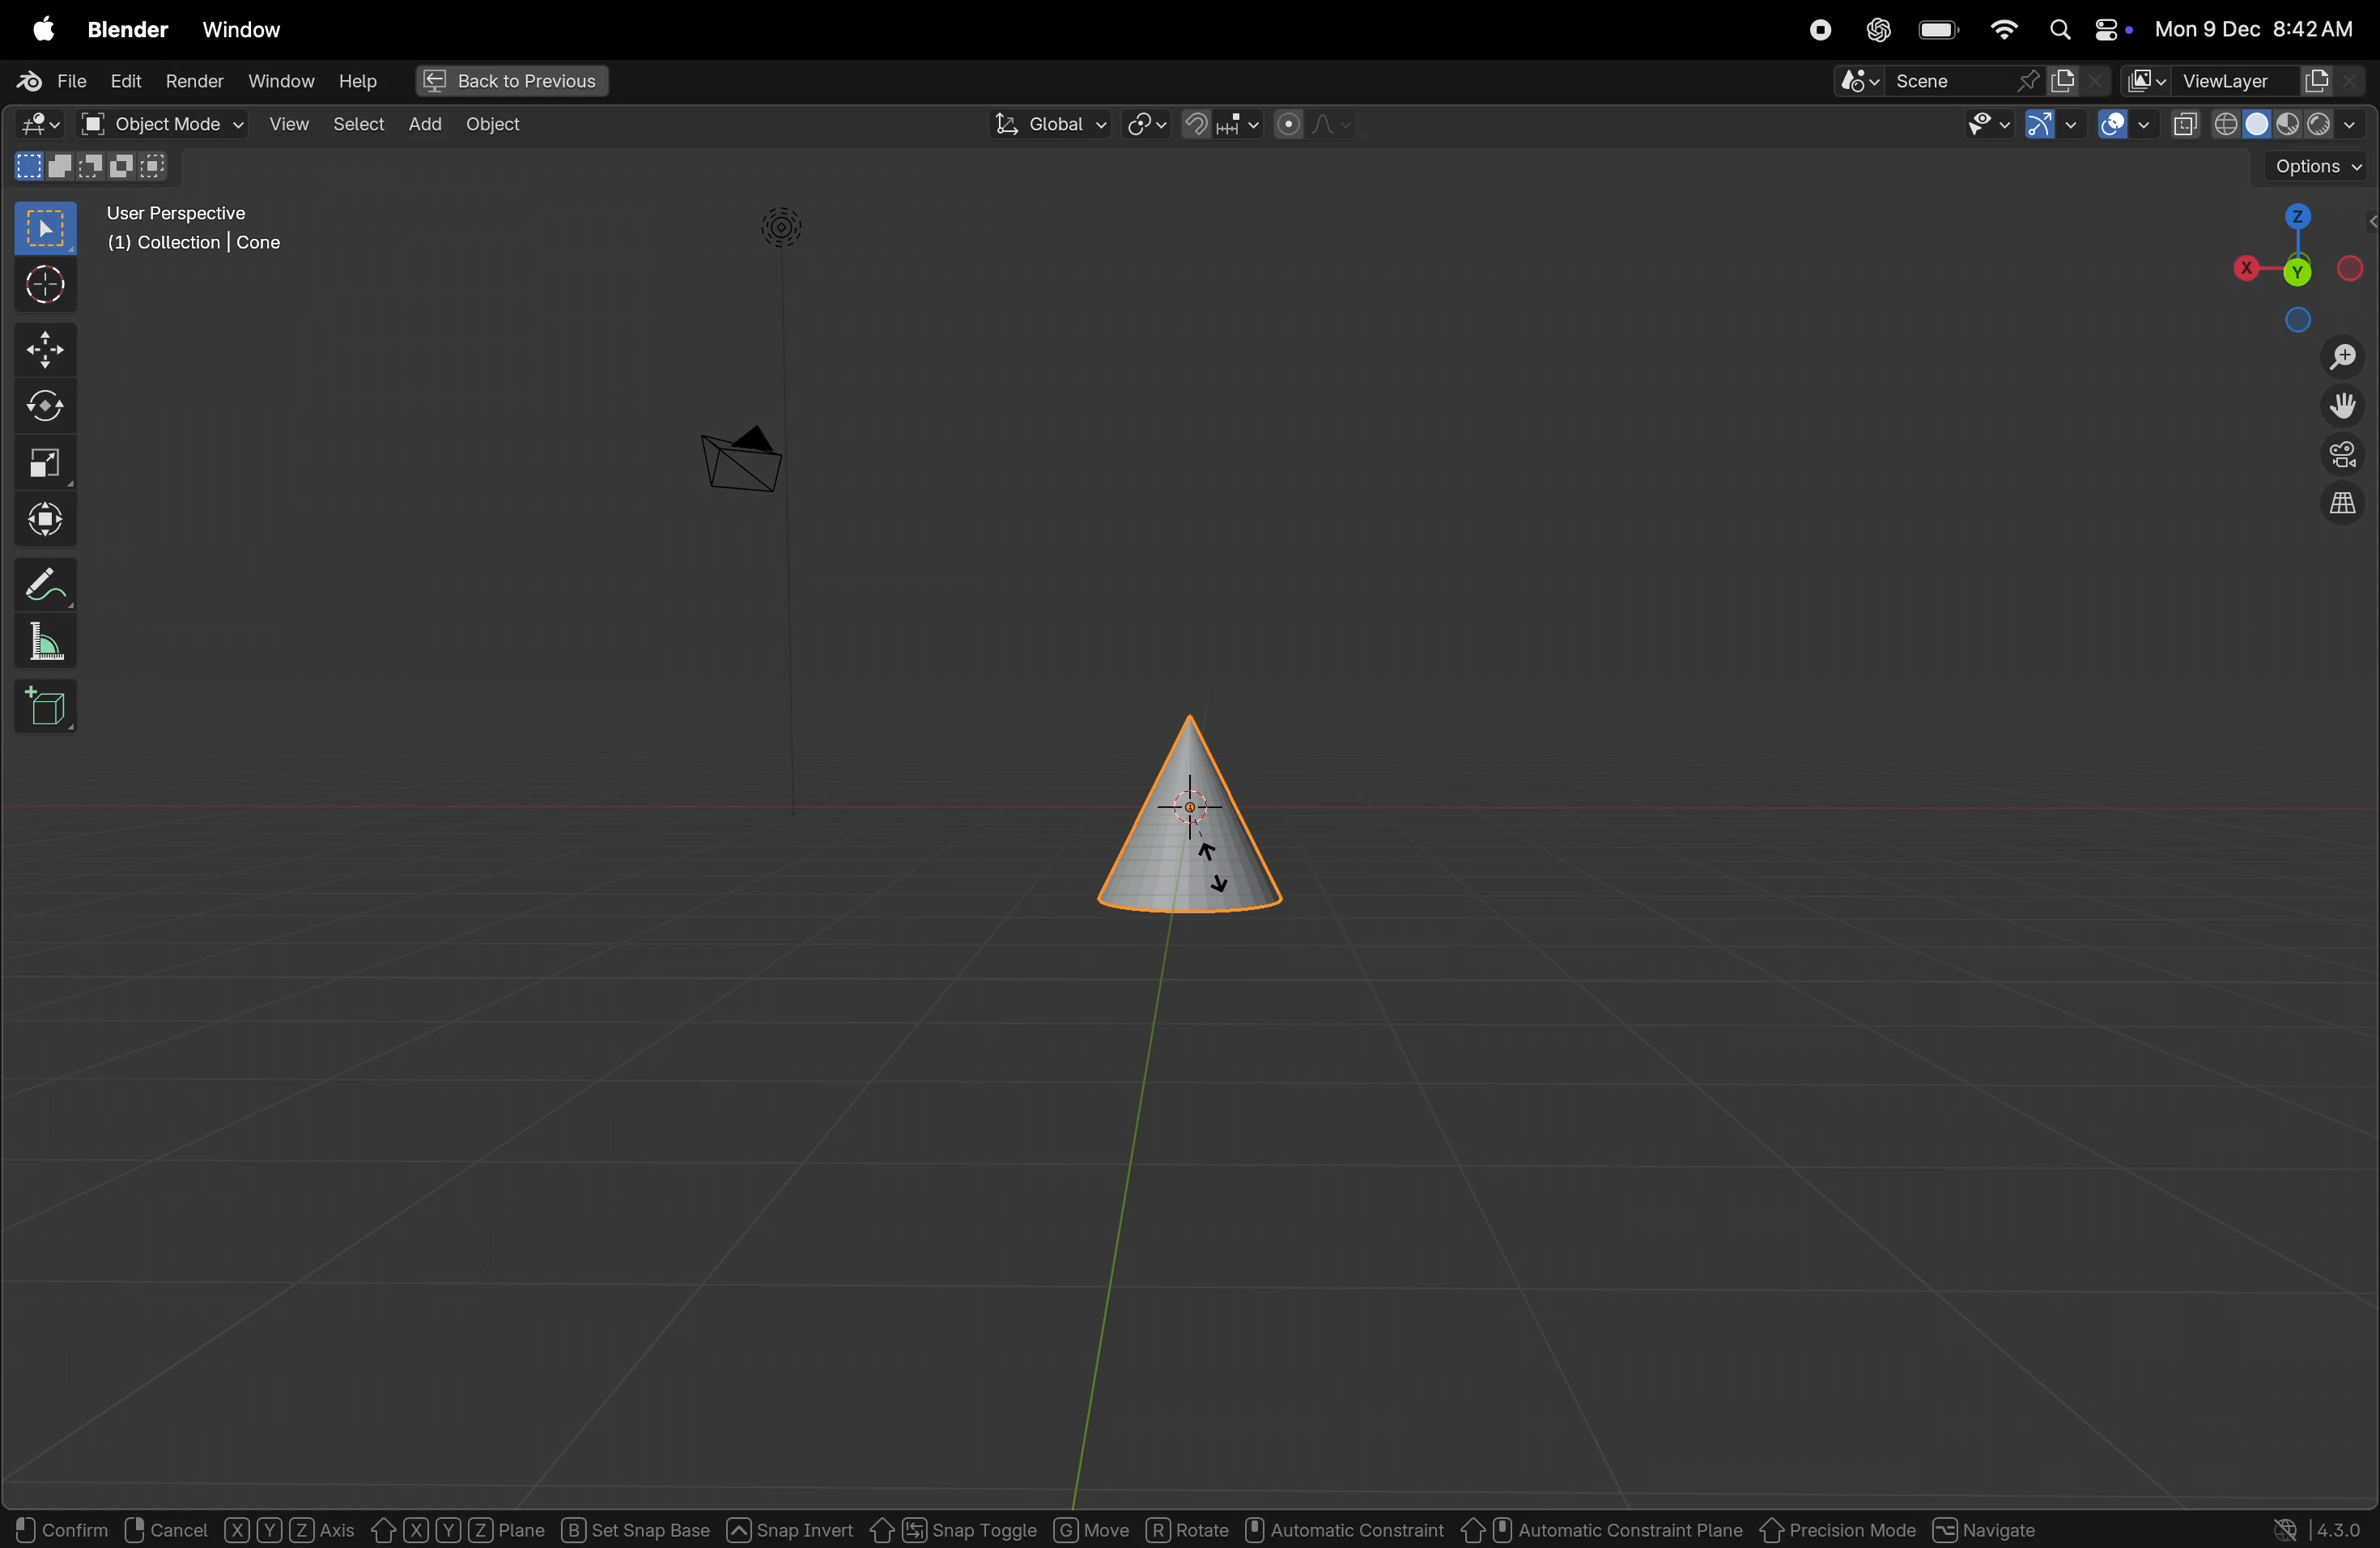 Image resolution: width=2380 pixels, height=1548 pixels. What do you see at coordinates (792, 1528) in the screenshot?
I see `snap invert` at bounding box center [792, 1528].